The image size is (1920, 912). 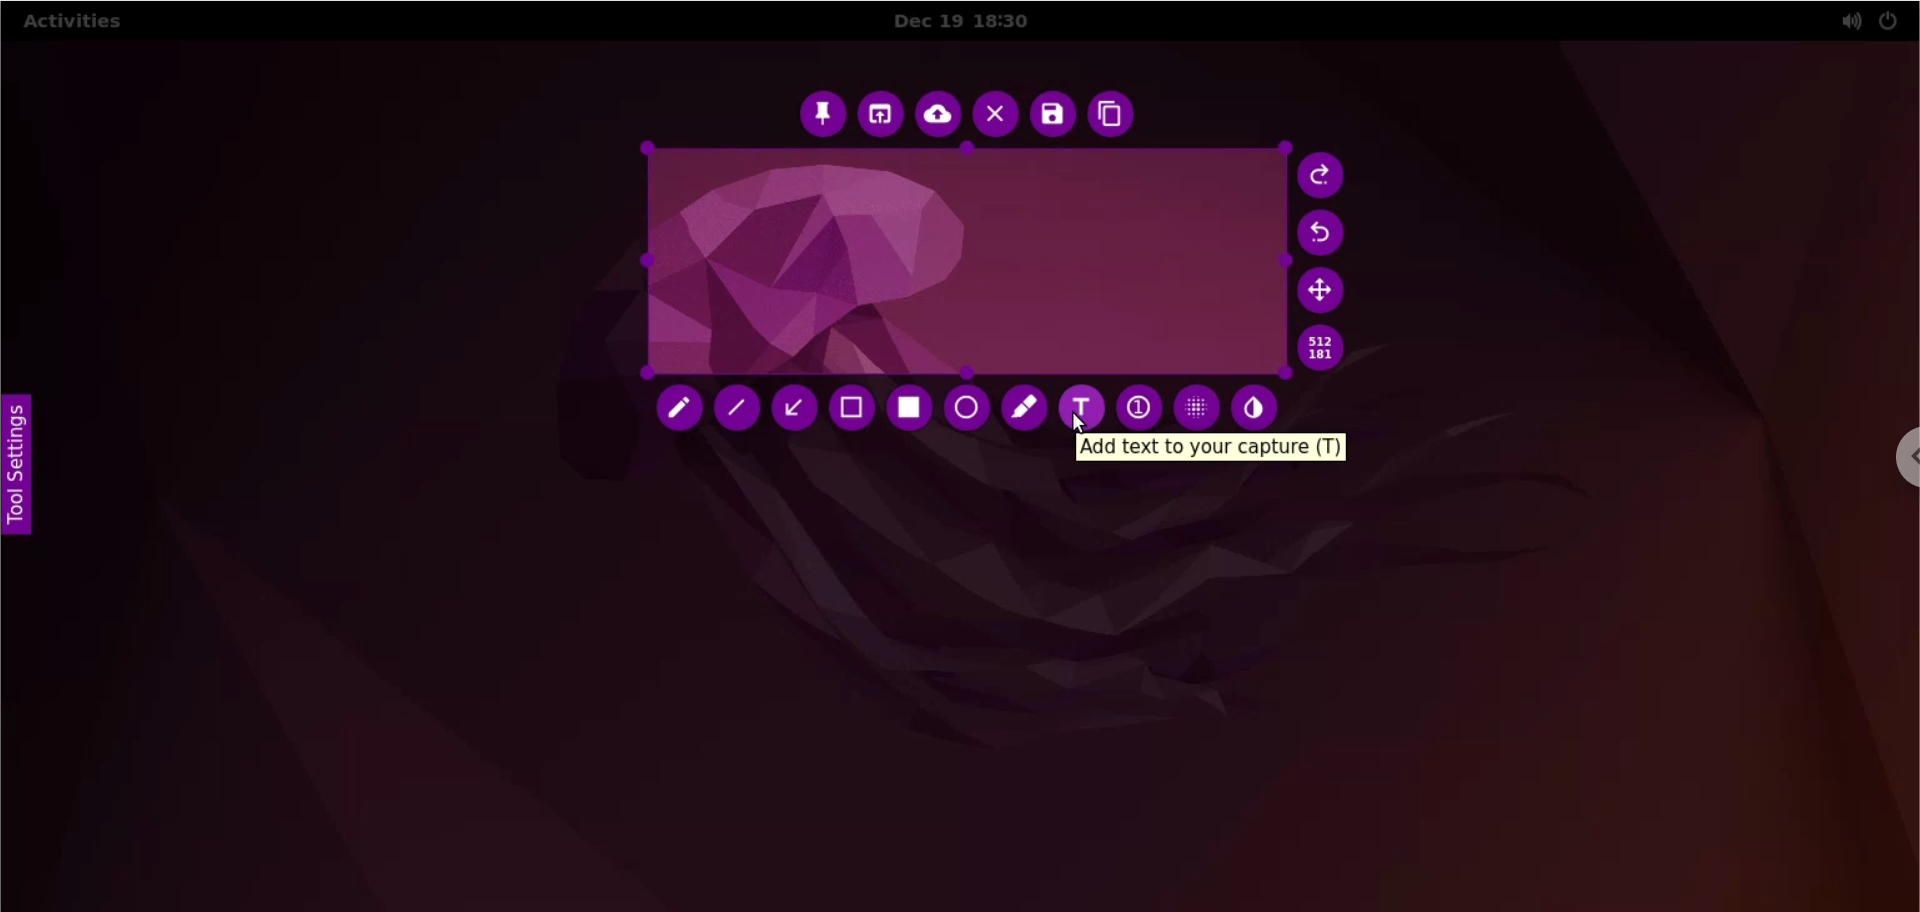 I want to click on chrome options, so click(x=1900, y=457).